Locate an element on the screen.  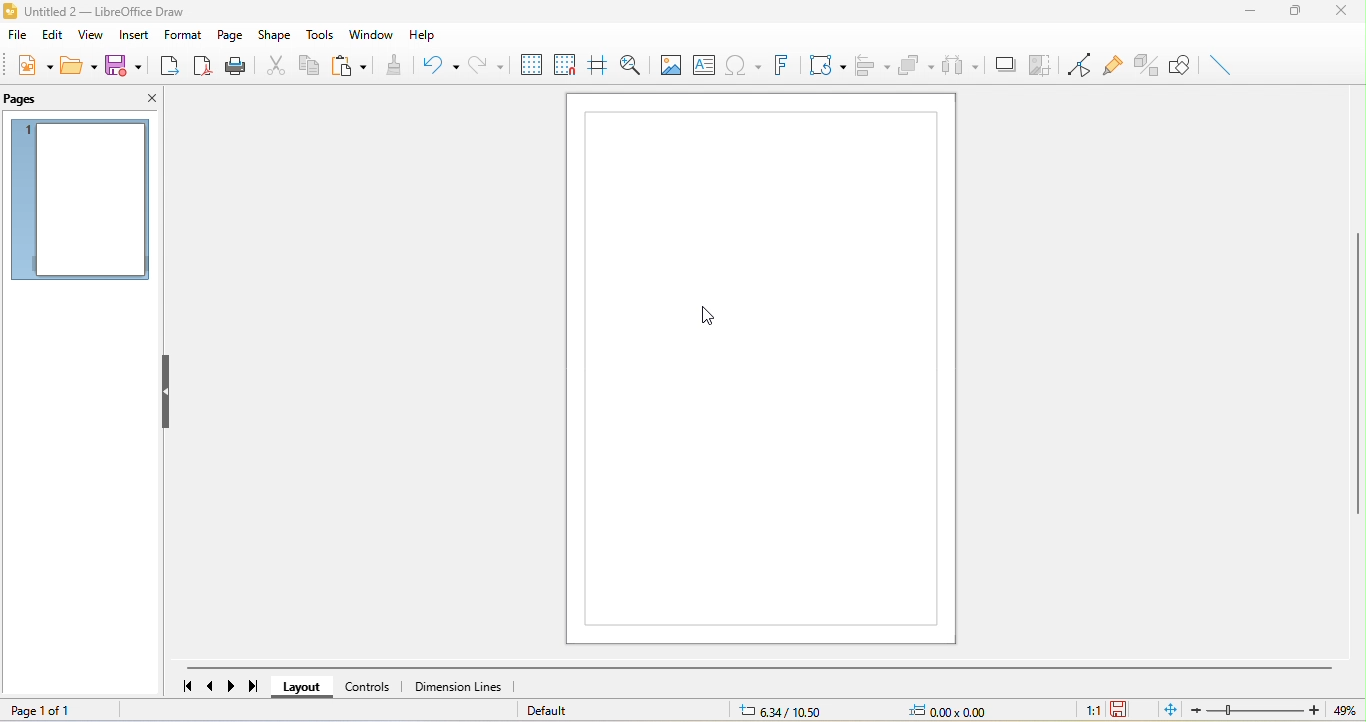
clone formatting is located at coordinates (398, 64).